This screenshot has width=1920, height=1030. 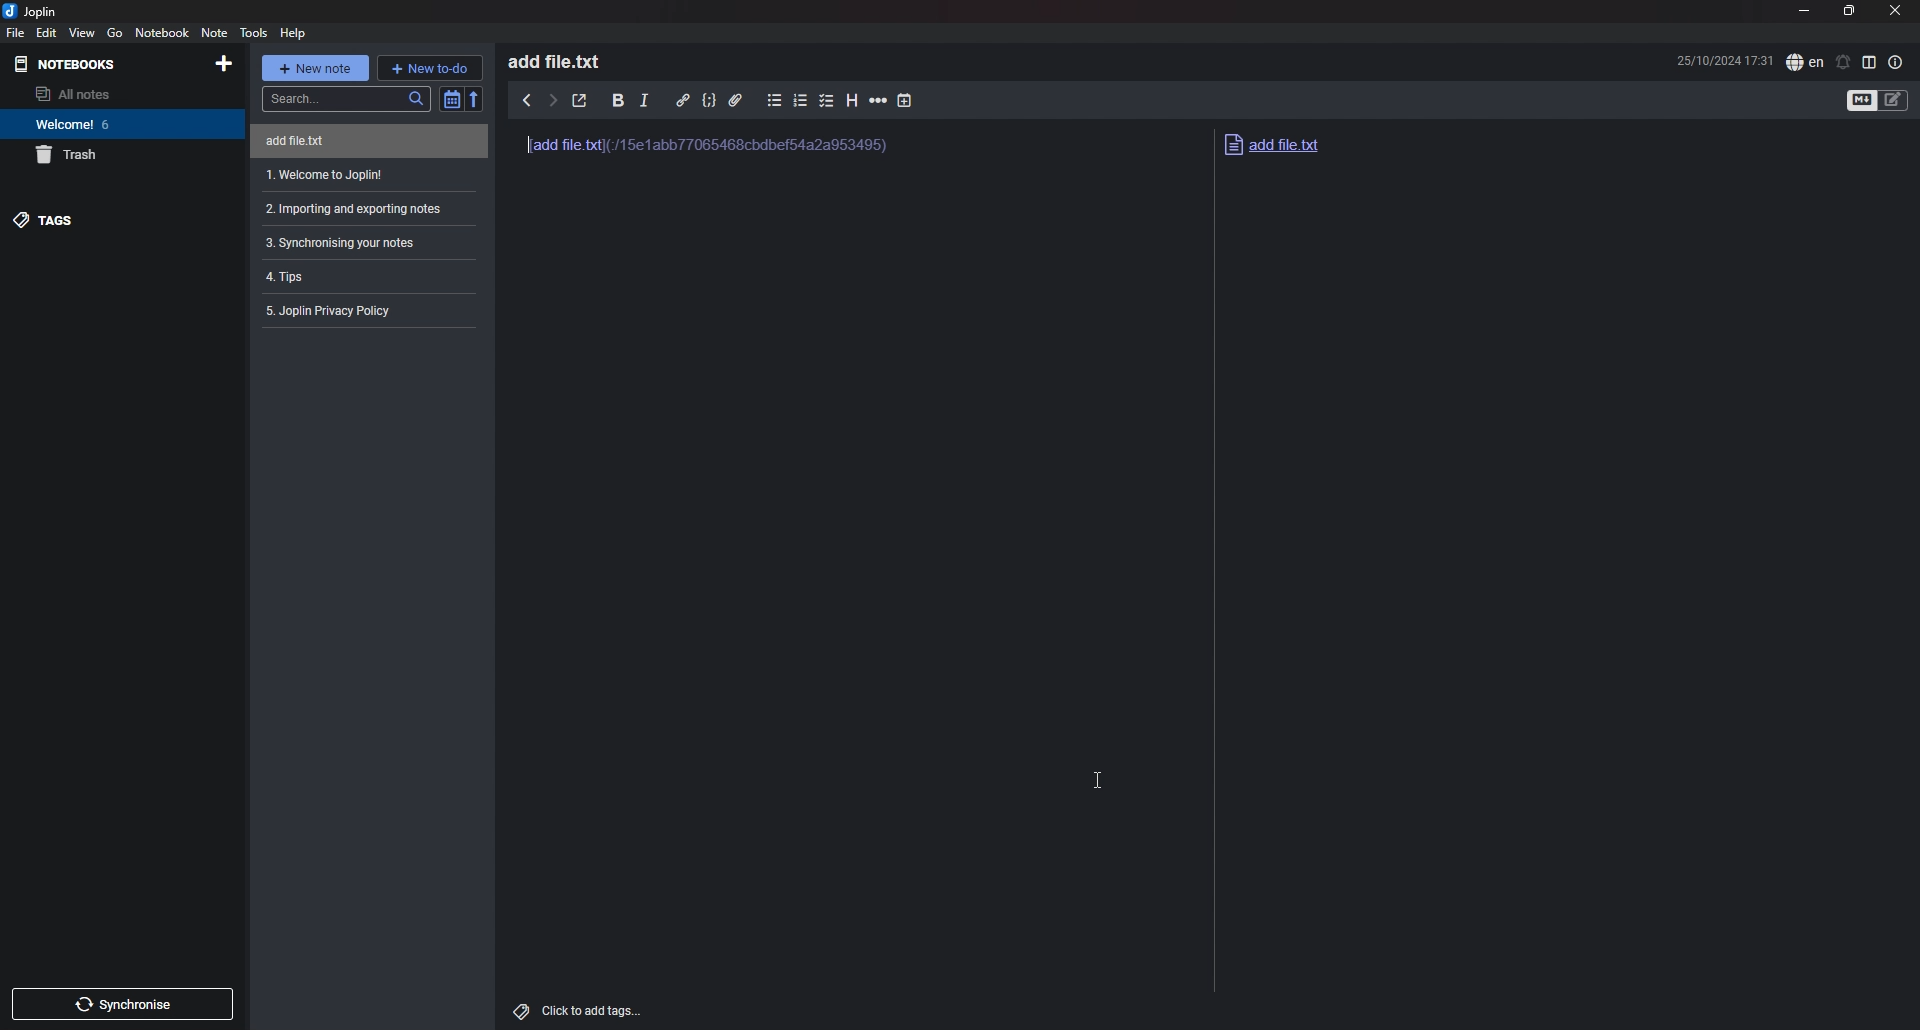 I want to click on add file txt, so click(x=361, y=141).